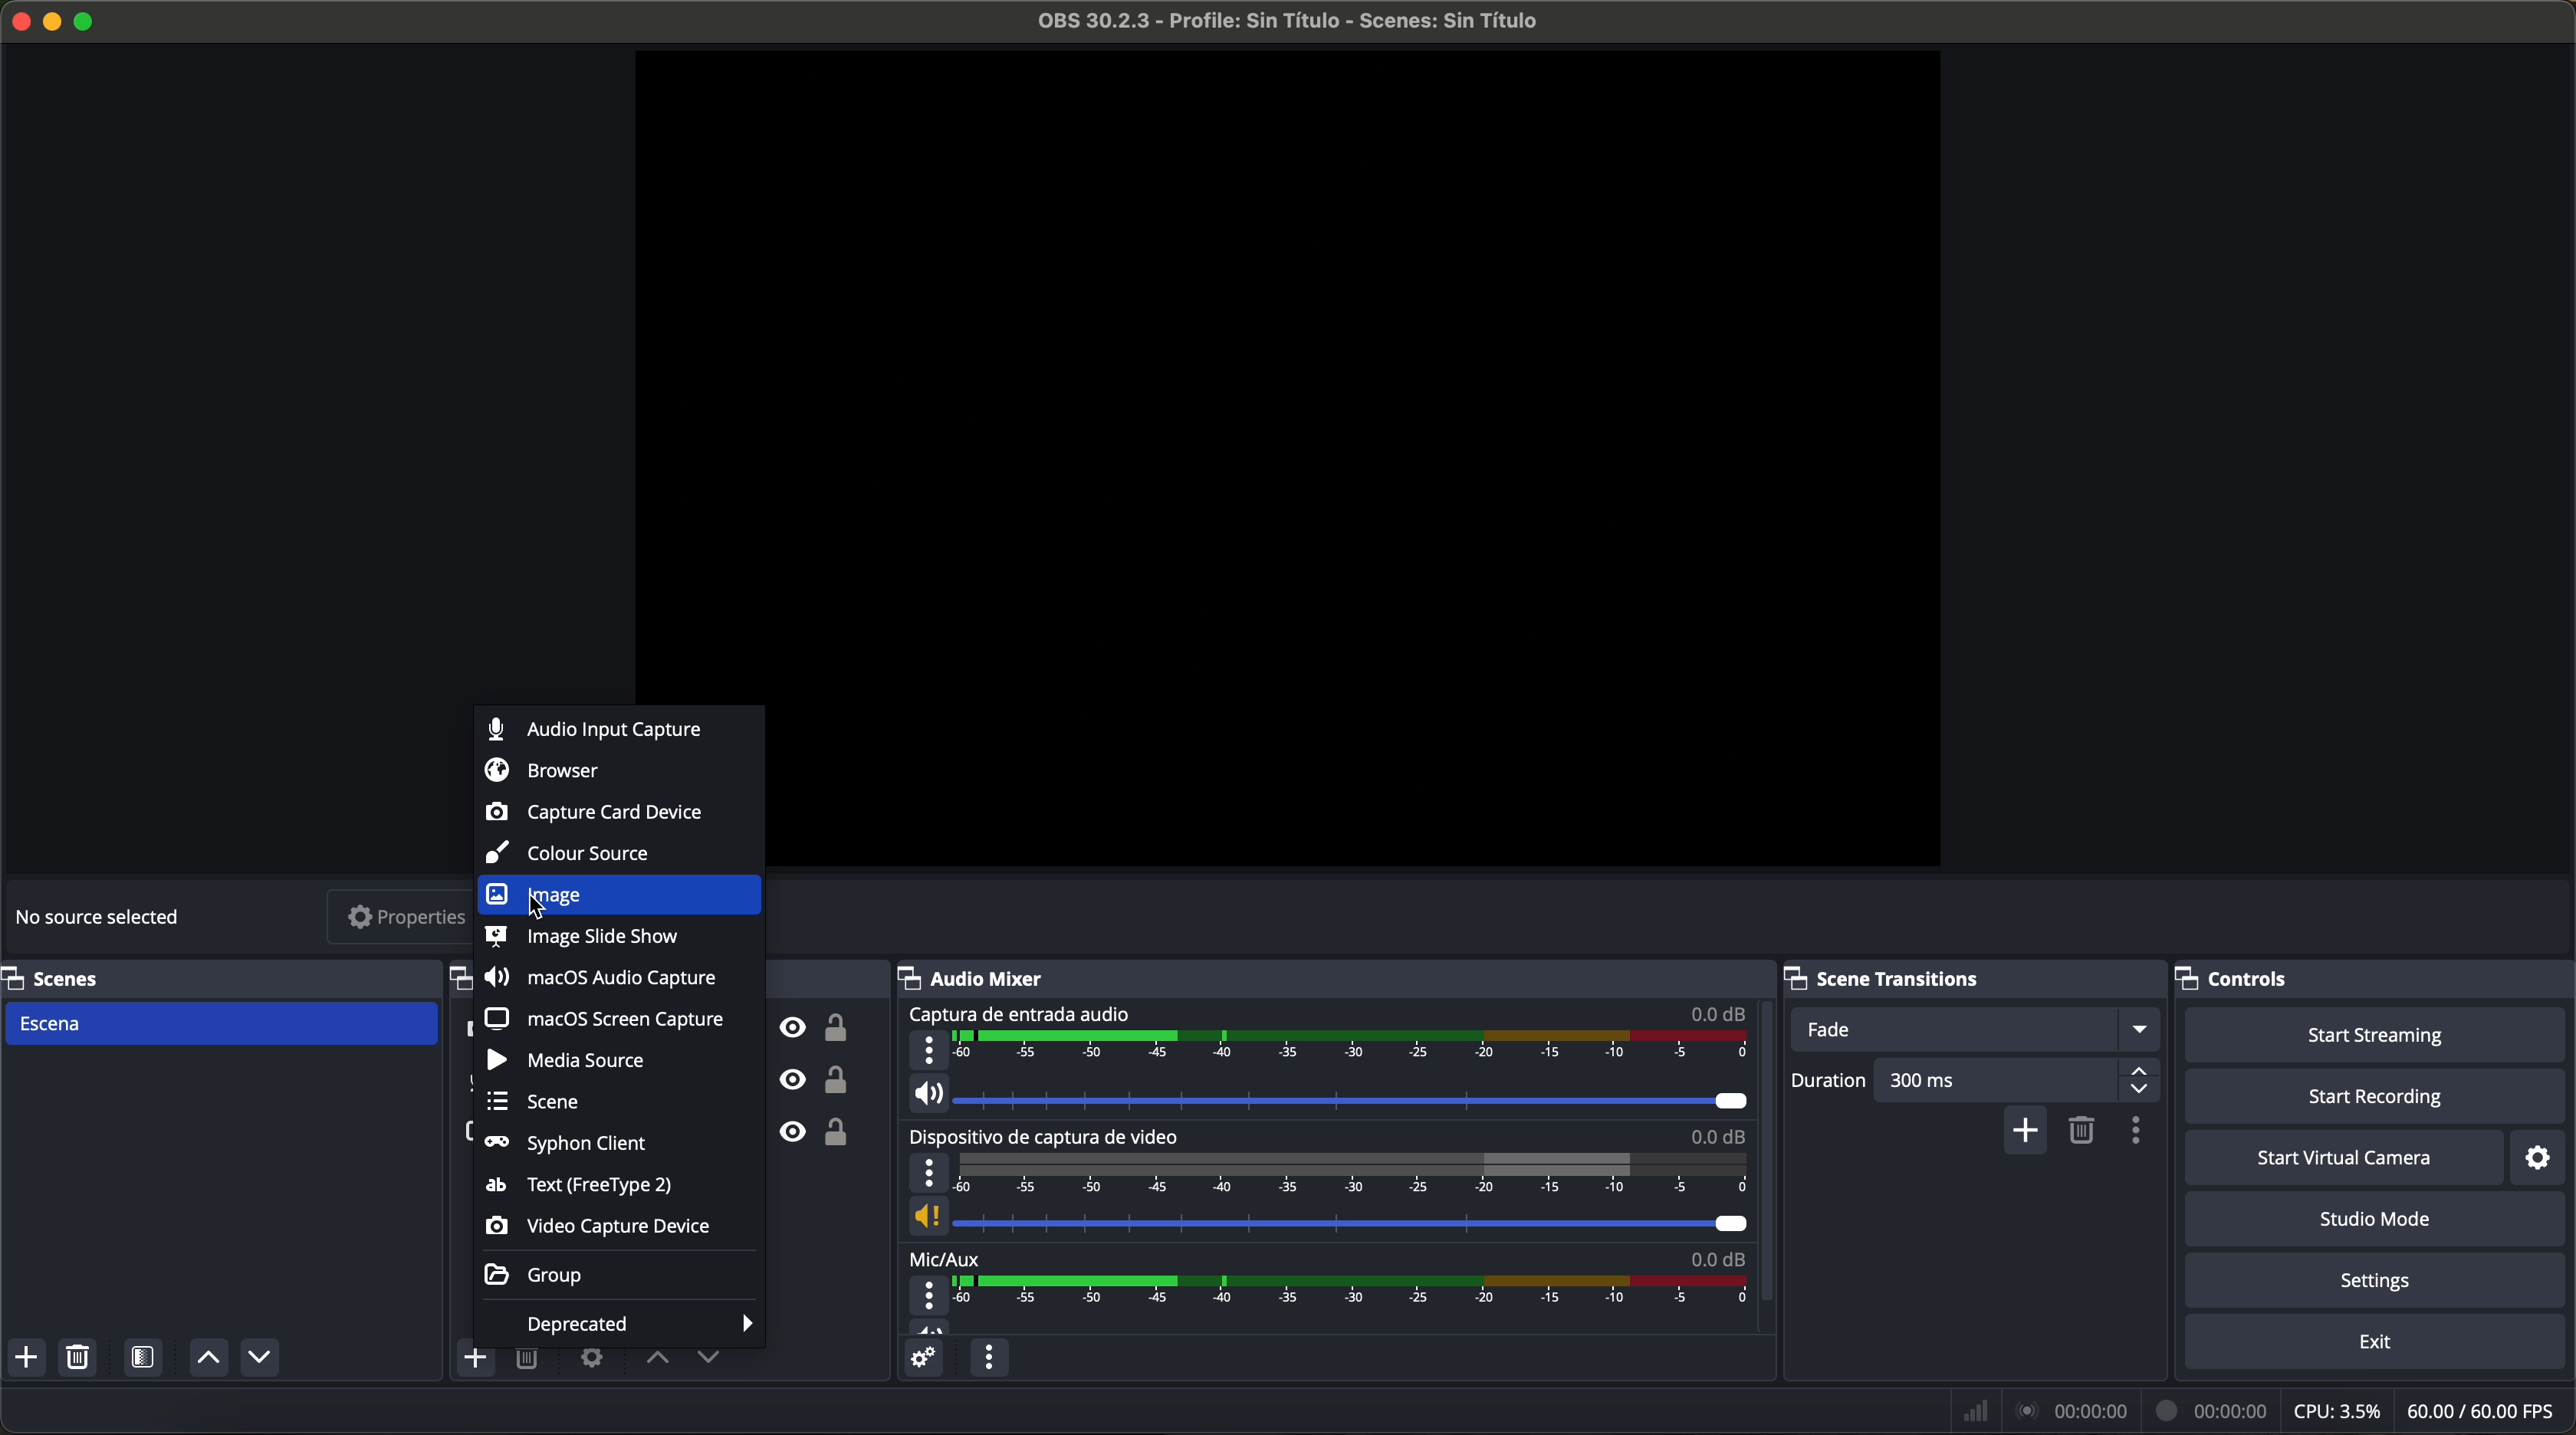 This screenshot has width=2576, height=1435. Describe the element at coordinates (1353, 1173) in the screenshot. I see `timeline` at that location.